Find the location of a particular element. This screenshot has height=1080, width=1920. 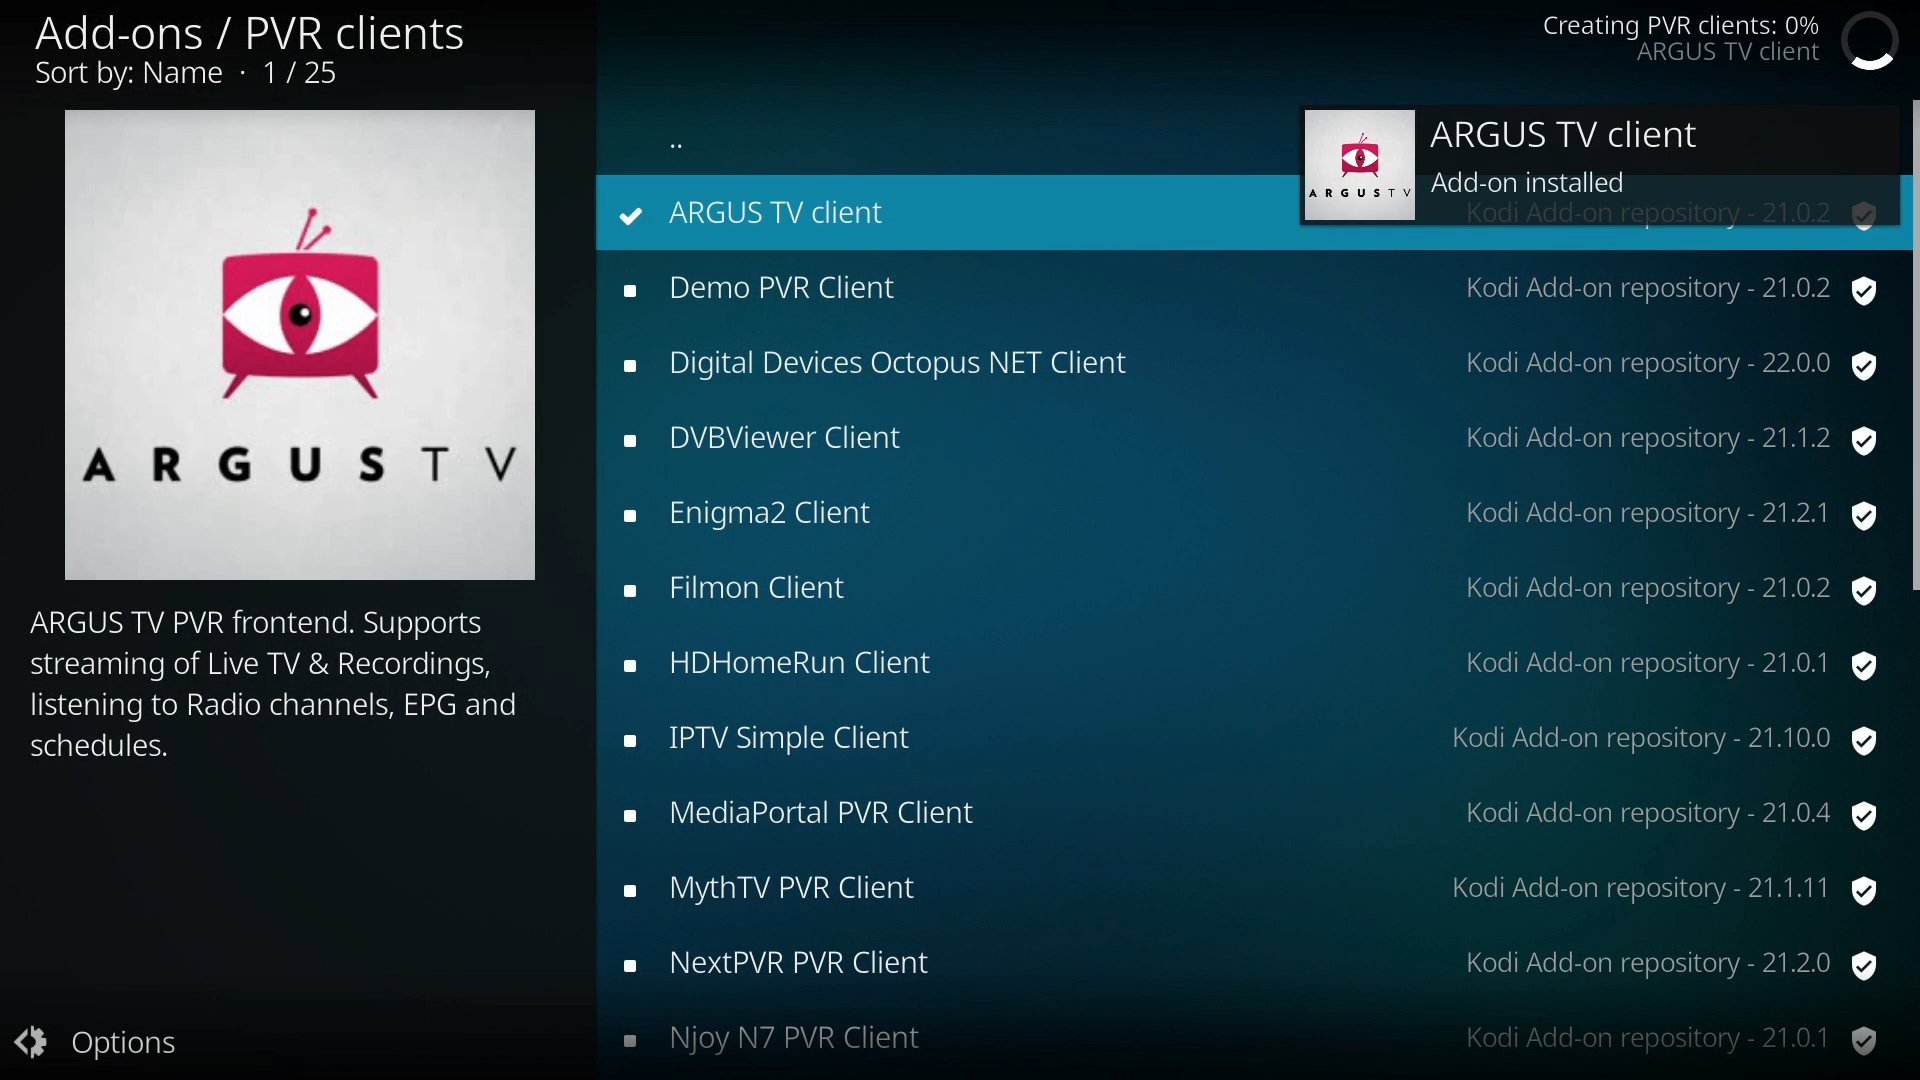

Digital Devices Octopus NET Client Kodi Add-on repository - 22.0.0 is located at coordinates (1248, 362).